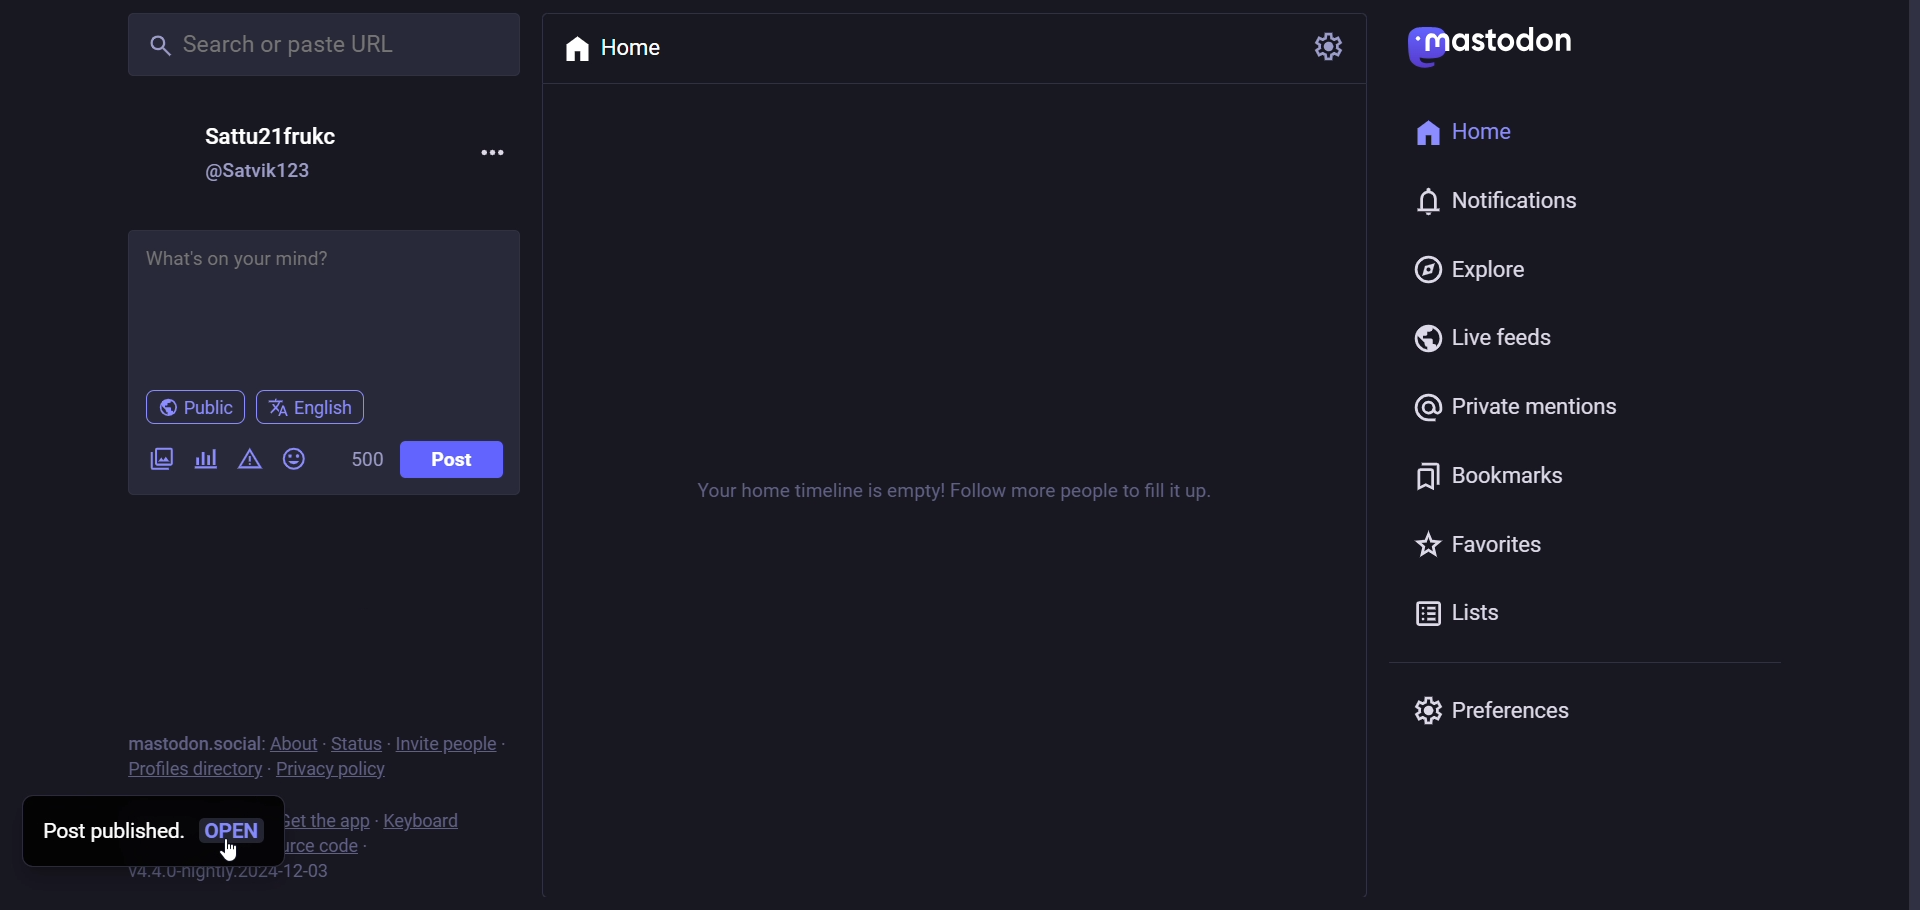  I want to click on English, so click(313, 409).